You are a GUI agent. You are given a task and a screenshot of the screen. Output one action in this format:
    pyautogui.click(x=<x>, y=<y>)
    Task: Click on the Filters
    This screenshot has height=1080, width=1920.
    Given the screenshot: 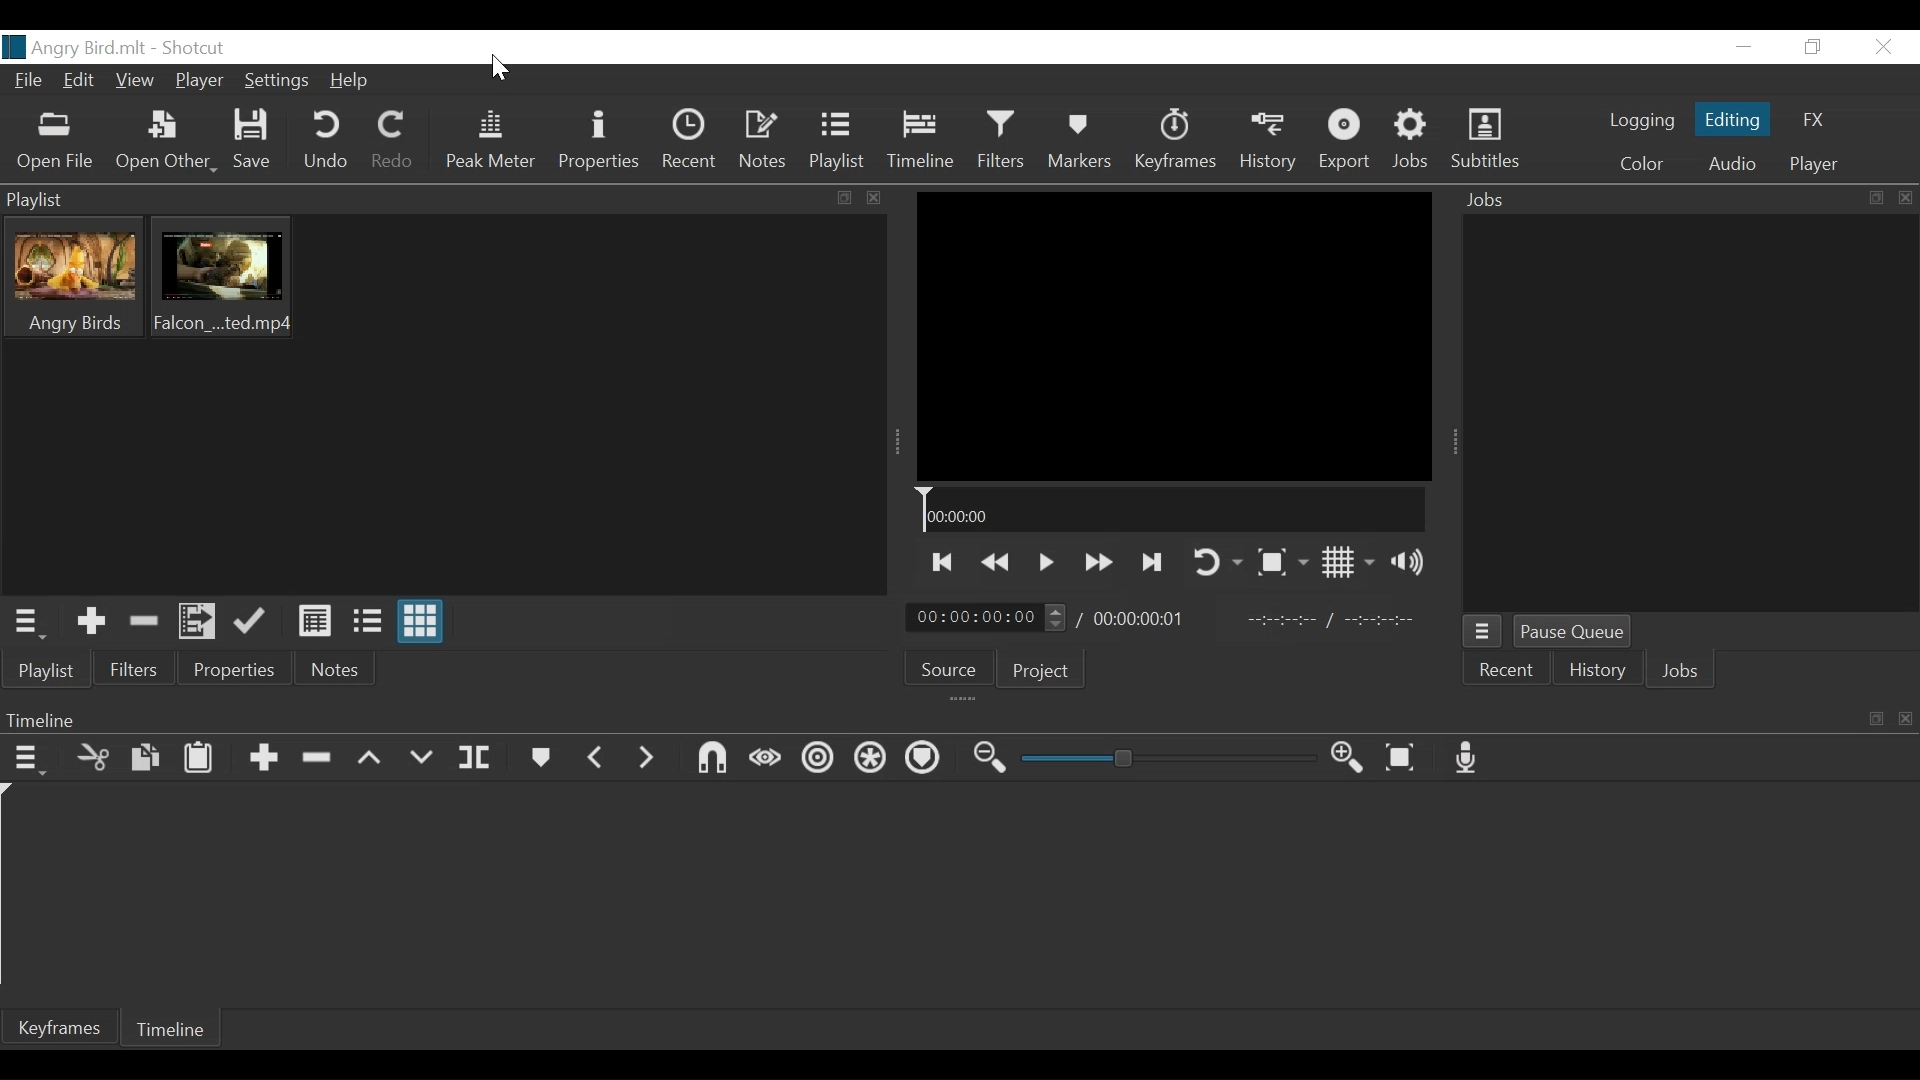 What is the action you would take?
    pyautogui.click(x=1004, y=142)
    